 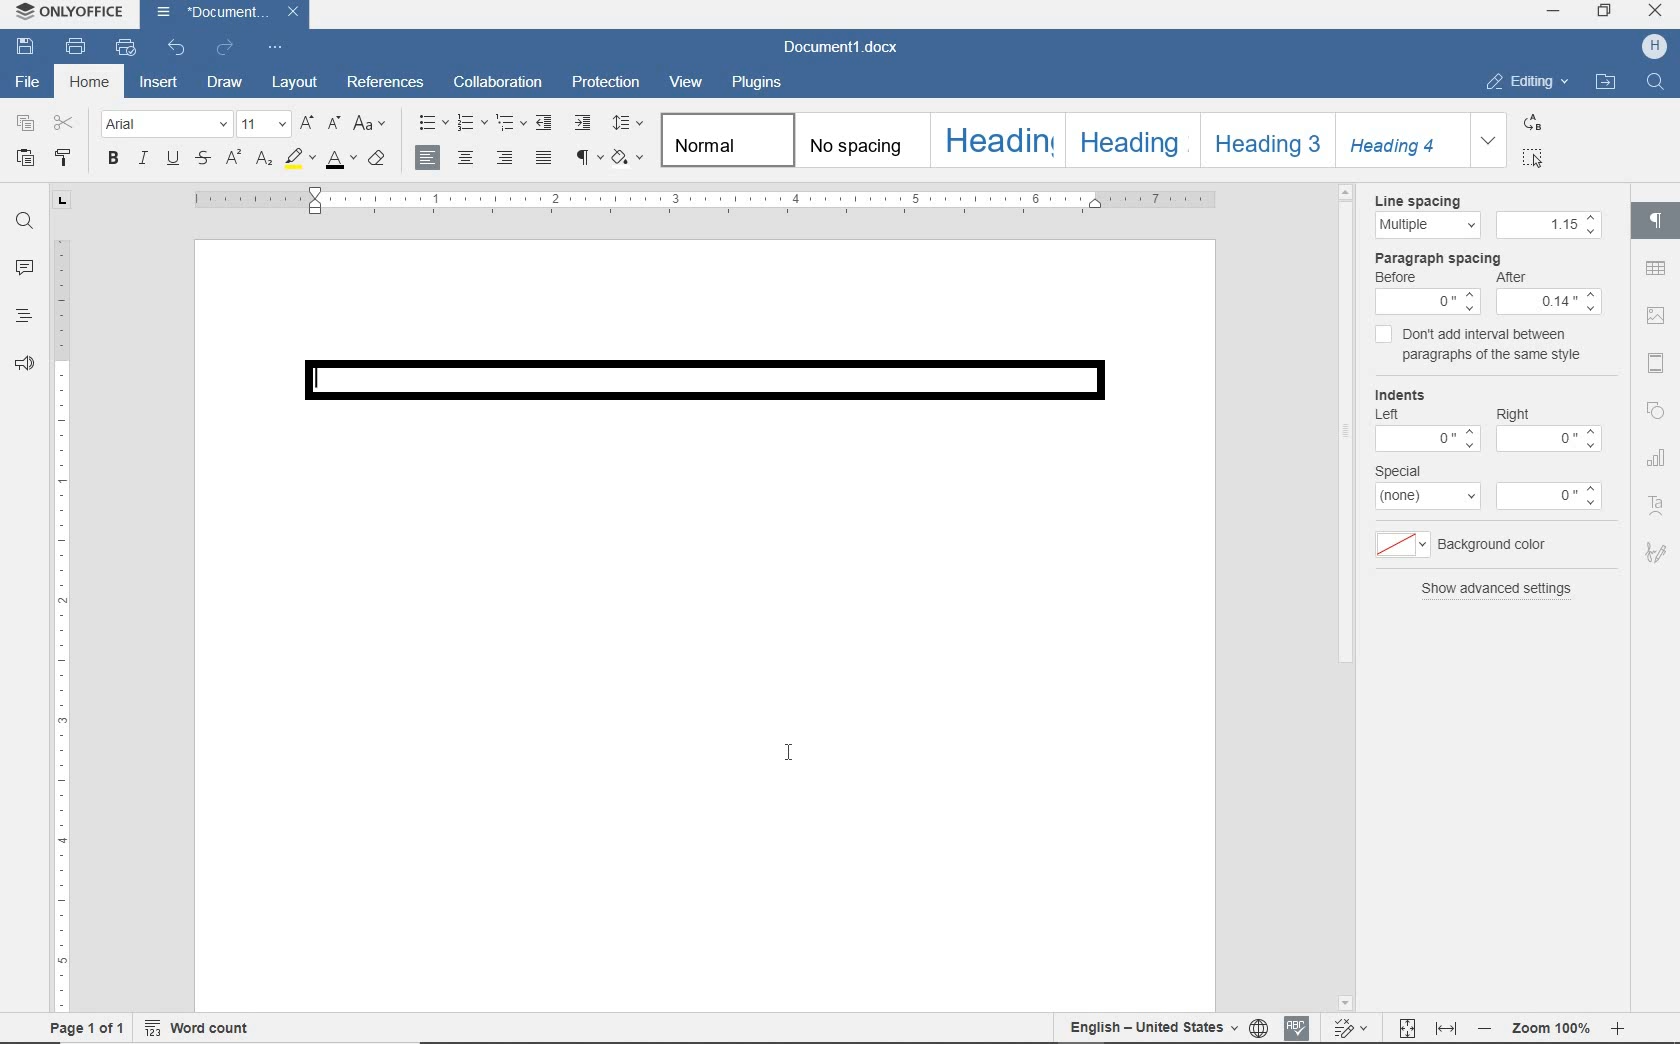 I want to click on Shapes, so click(x=1659, y=415).